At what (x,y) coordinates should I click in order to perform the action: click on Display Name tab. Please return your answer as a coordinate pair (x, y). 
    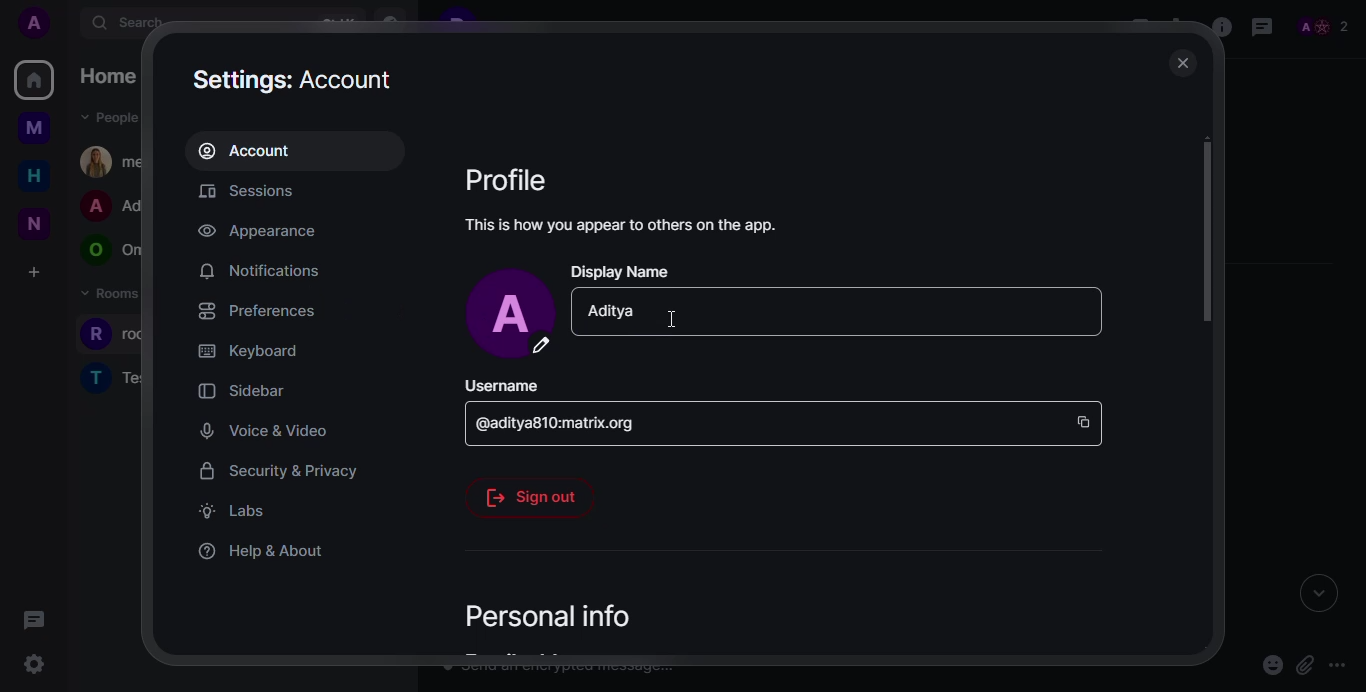
    Looking at the image, I should click on (786, 310).